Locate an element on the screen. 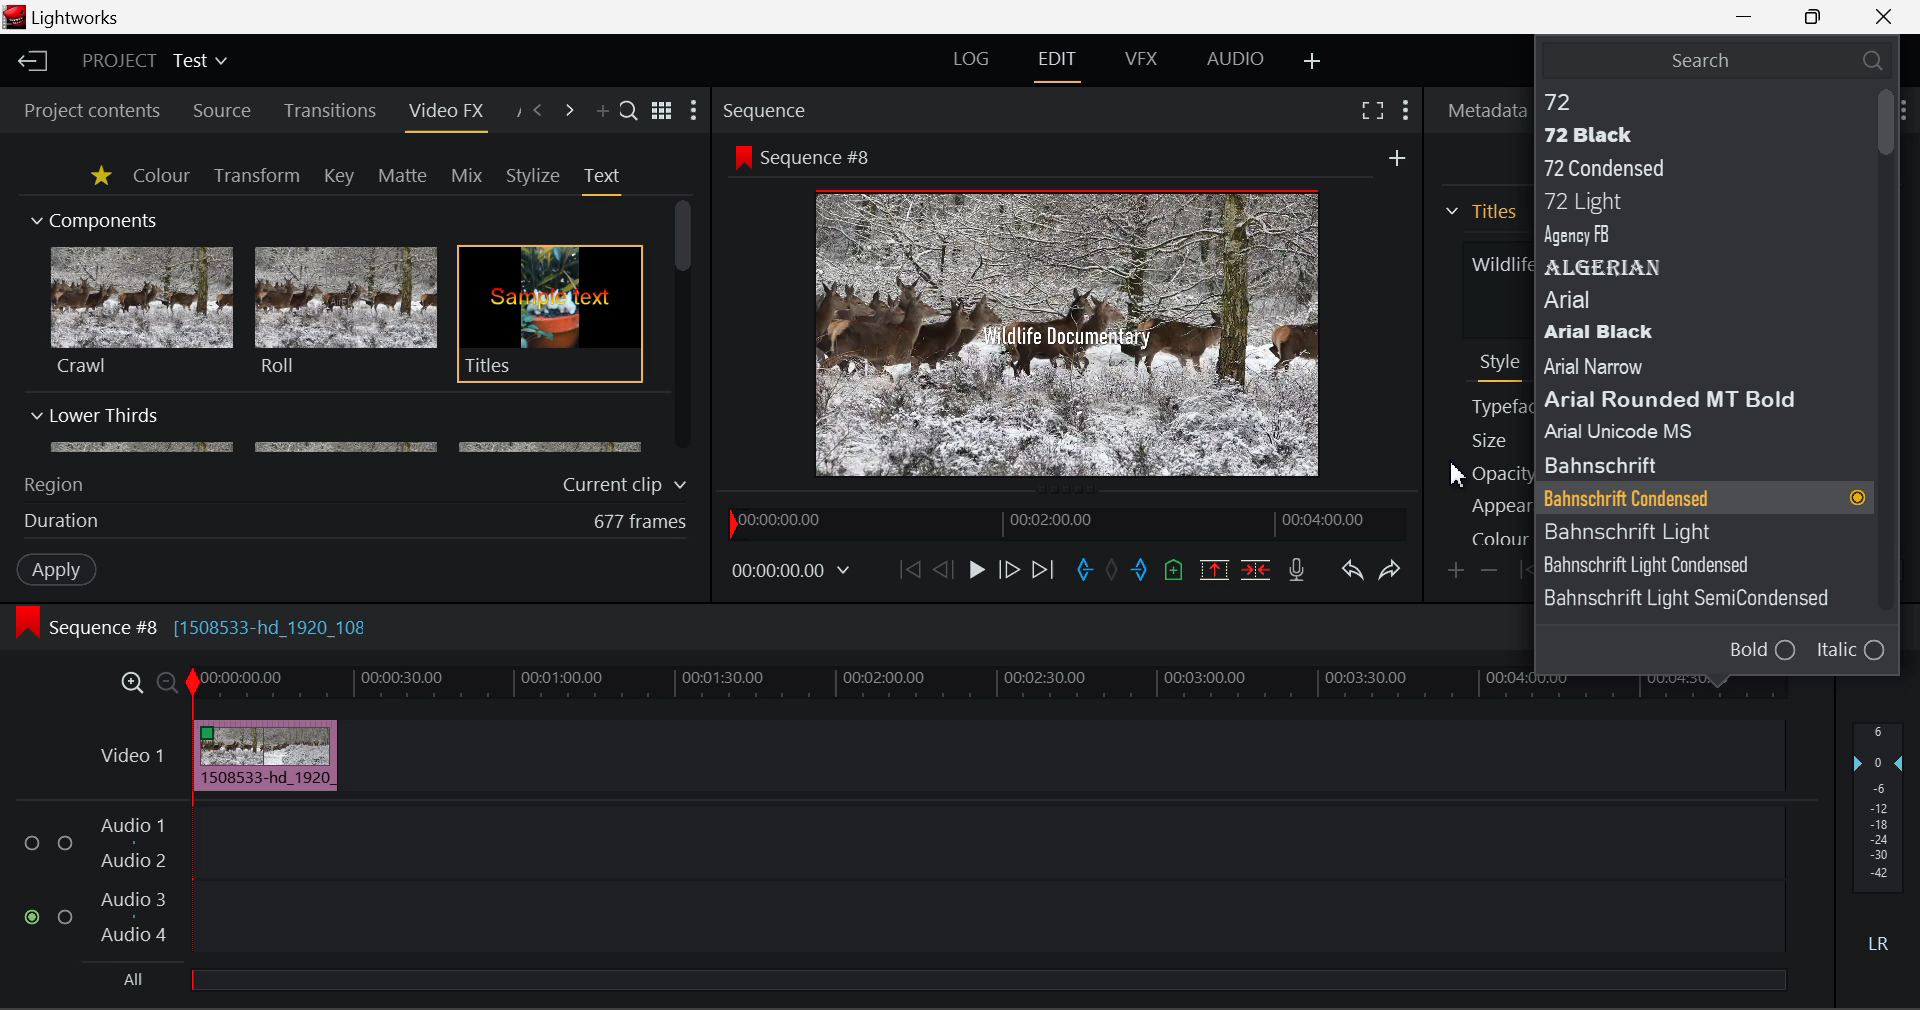  Bold is located at coordinates (1762, 649).